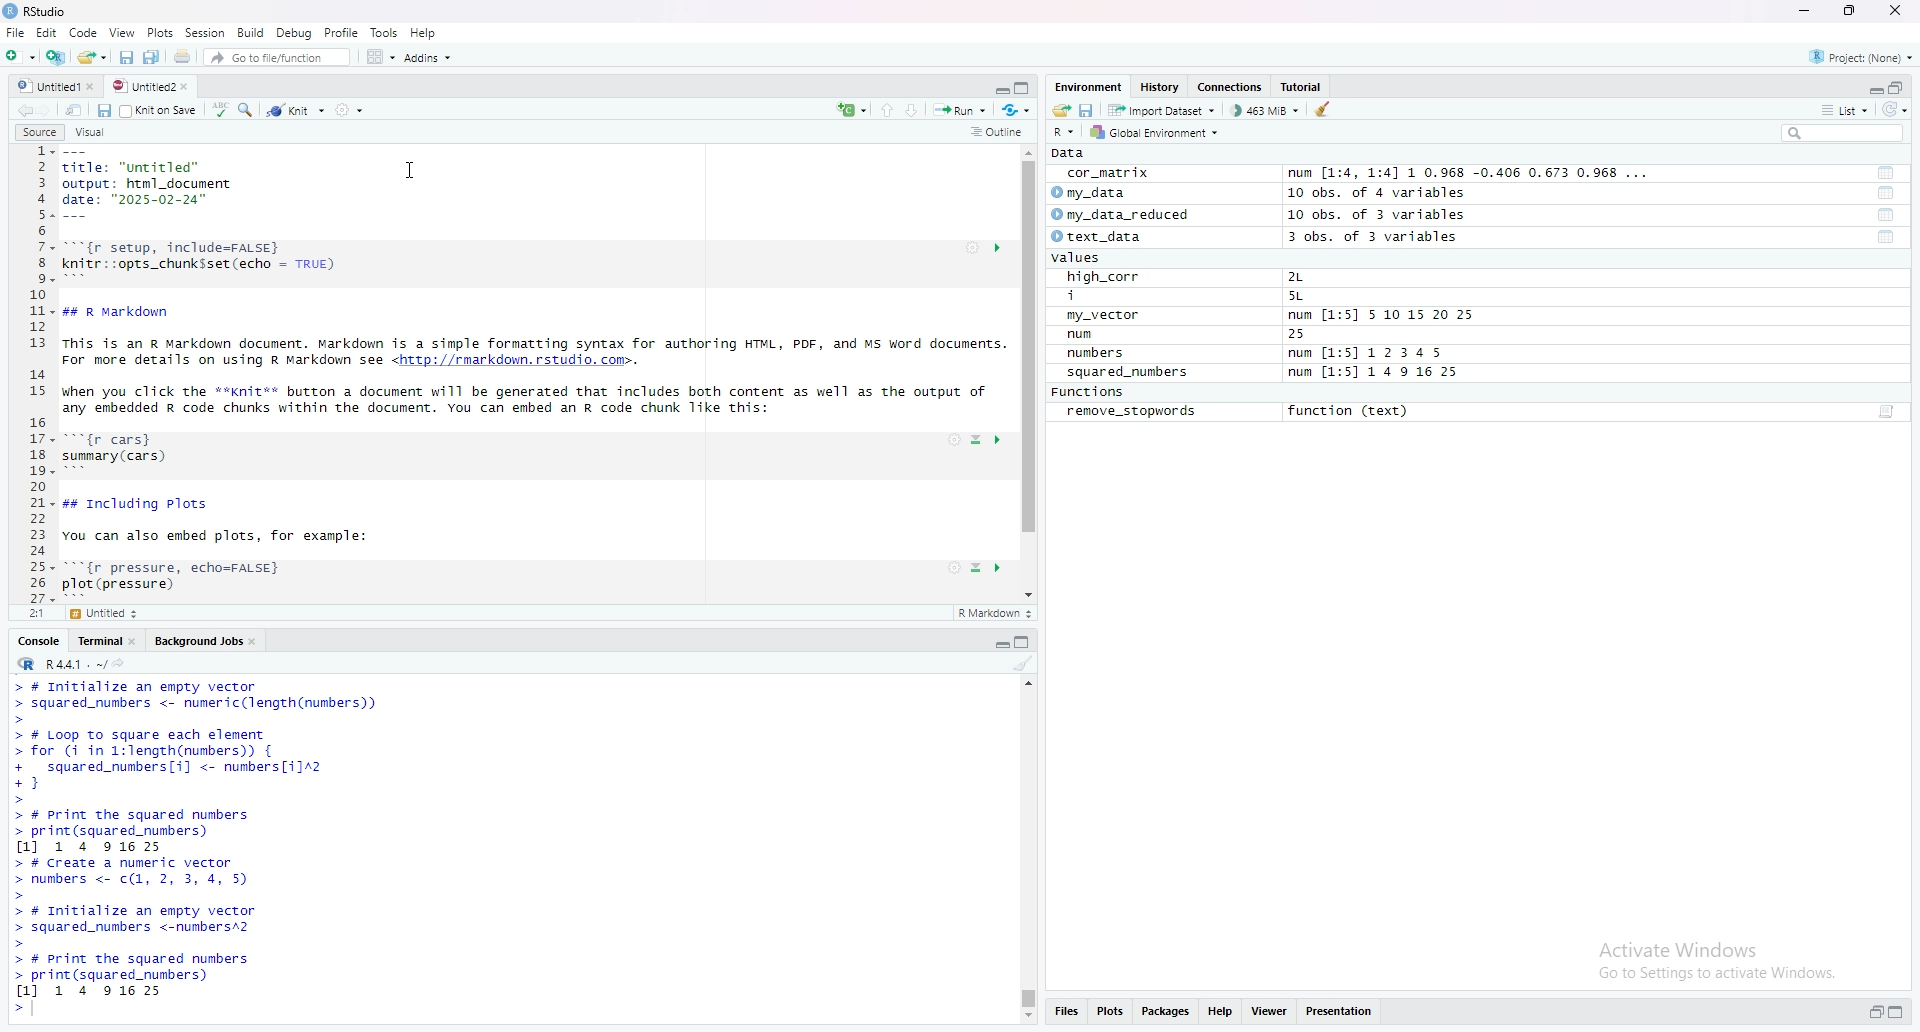 The height and width of the screenshot is (1032, 1920). I want to click on Build, so click(251, 35).